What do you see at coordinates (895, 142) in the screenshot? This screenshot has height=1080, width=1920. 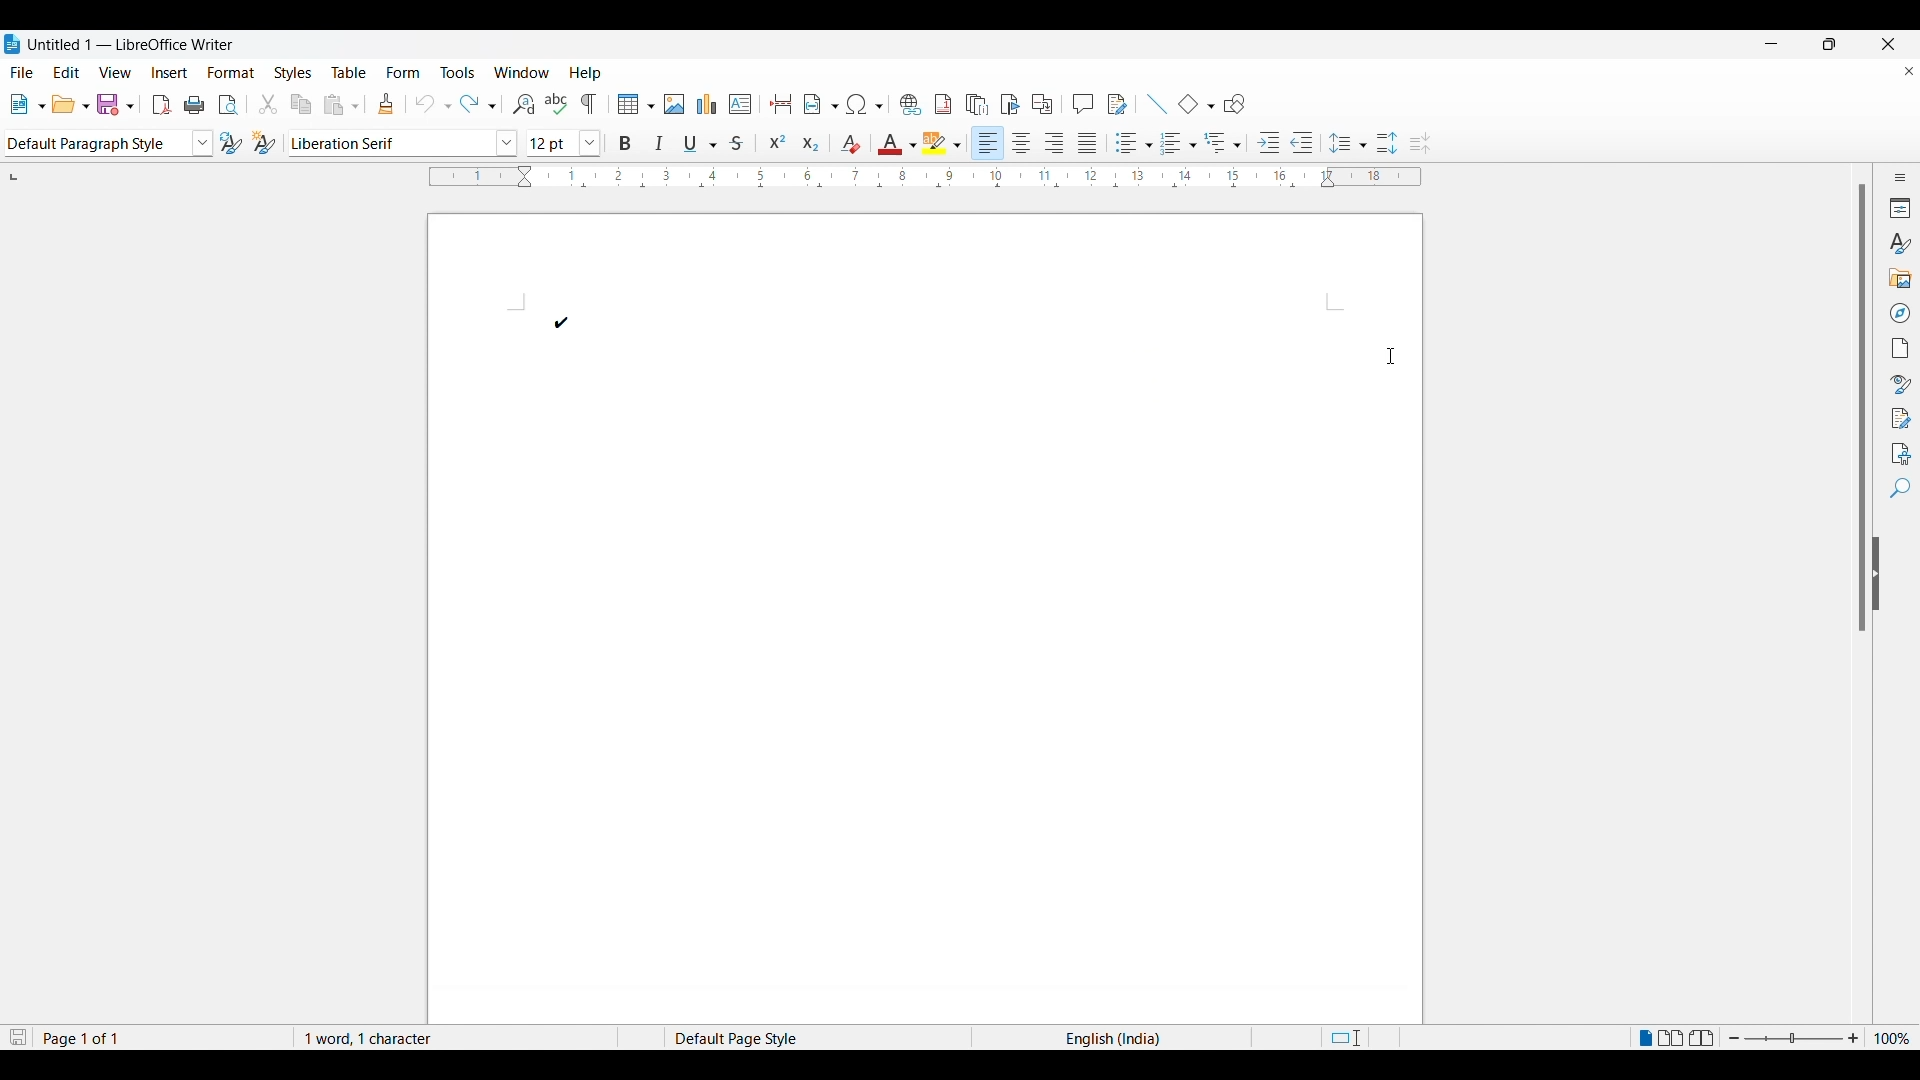 I see `color for font` at bounding box center [895, 142].